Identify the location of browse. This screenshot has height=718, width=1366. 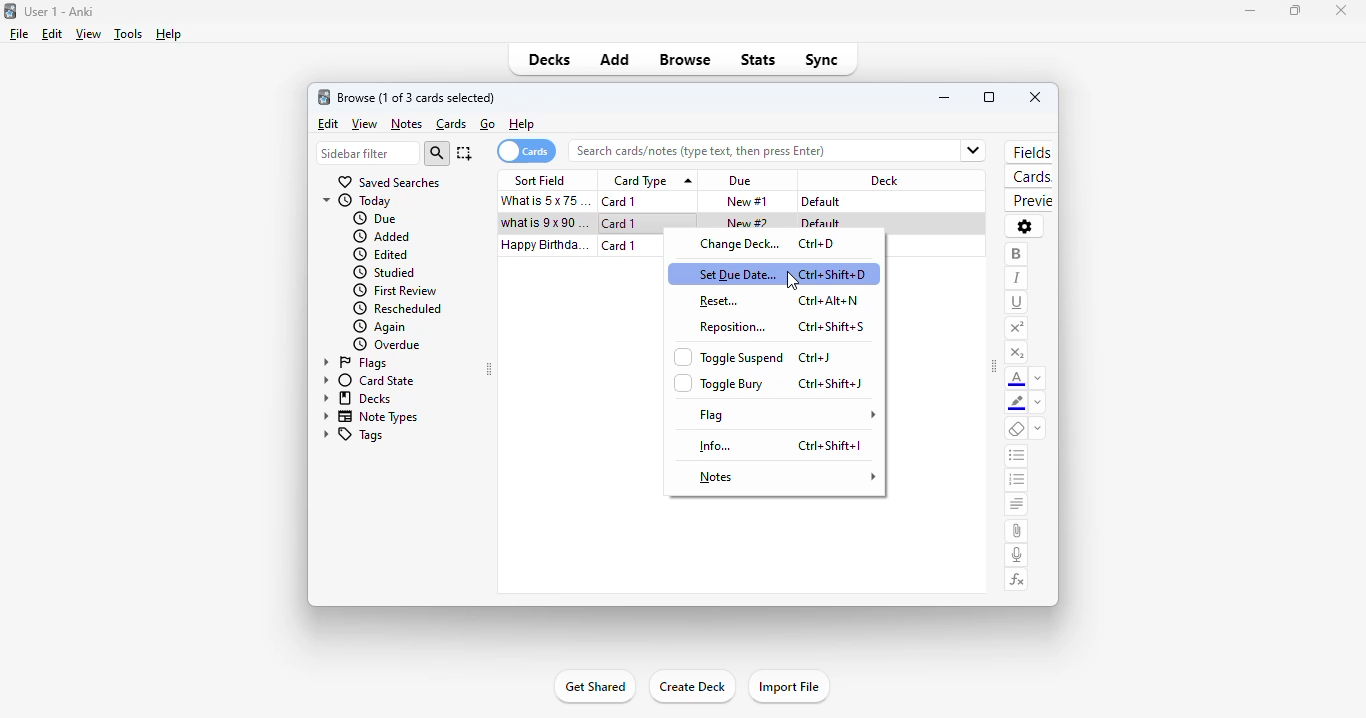
(684, 59).